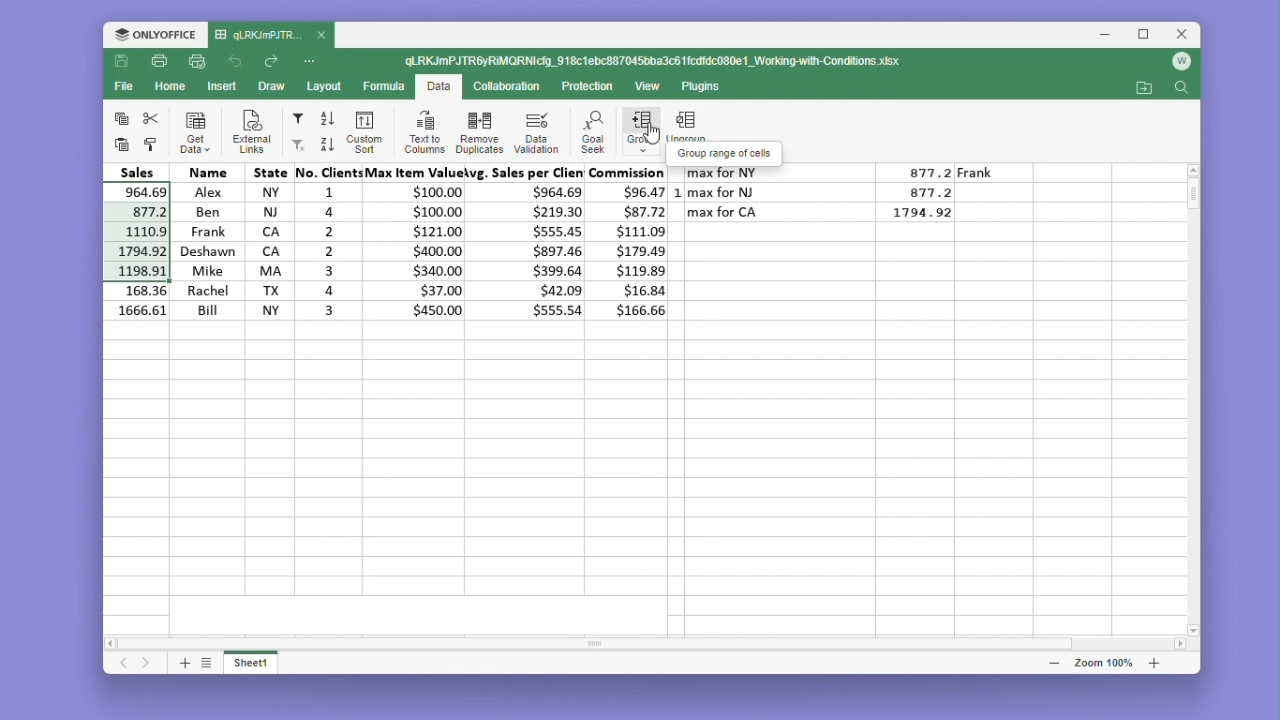  What do you see at coordinates (248, 132) in the screenshot?
I see `External links` at bounding box center [248, 132].